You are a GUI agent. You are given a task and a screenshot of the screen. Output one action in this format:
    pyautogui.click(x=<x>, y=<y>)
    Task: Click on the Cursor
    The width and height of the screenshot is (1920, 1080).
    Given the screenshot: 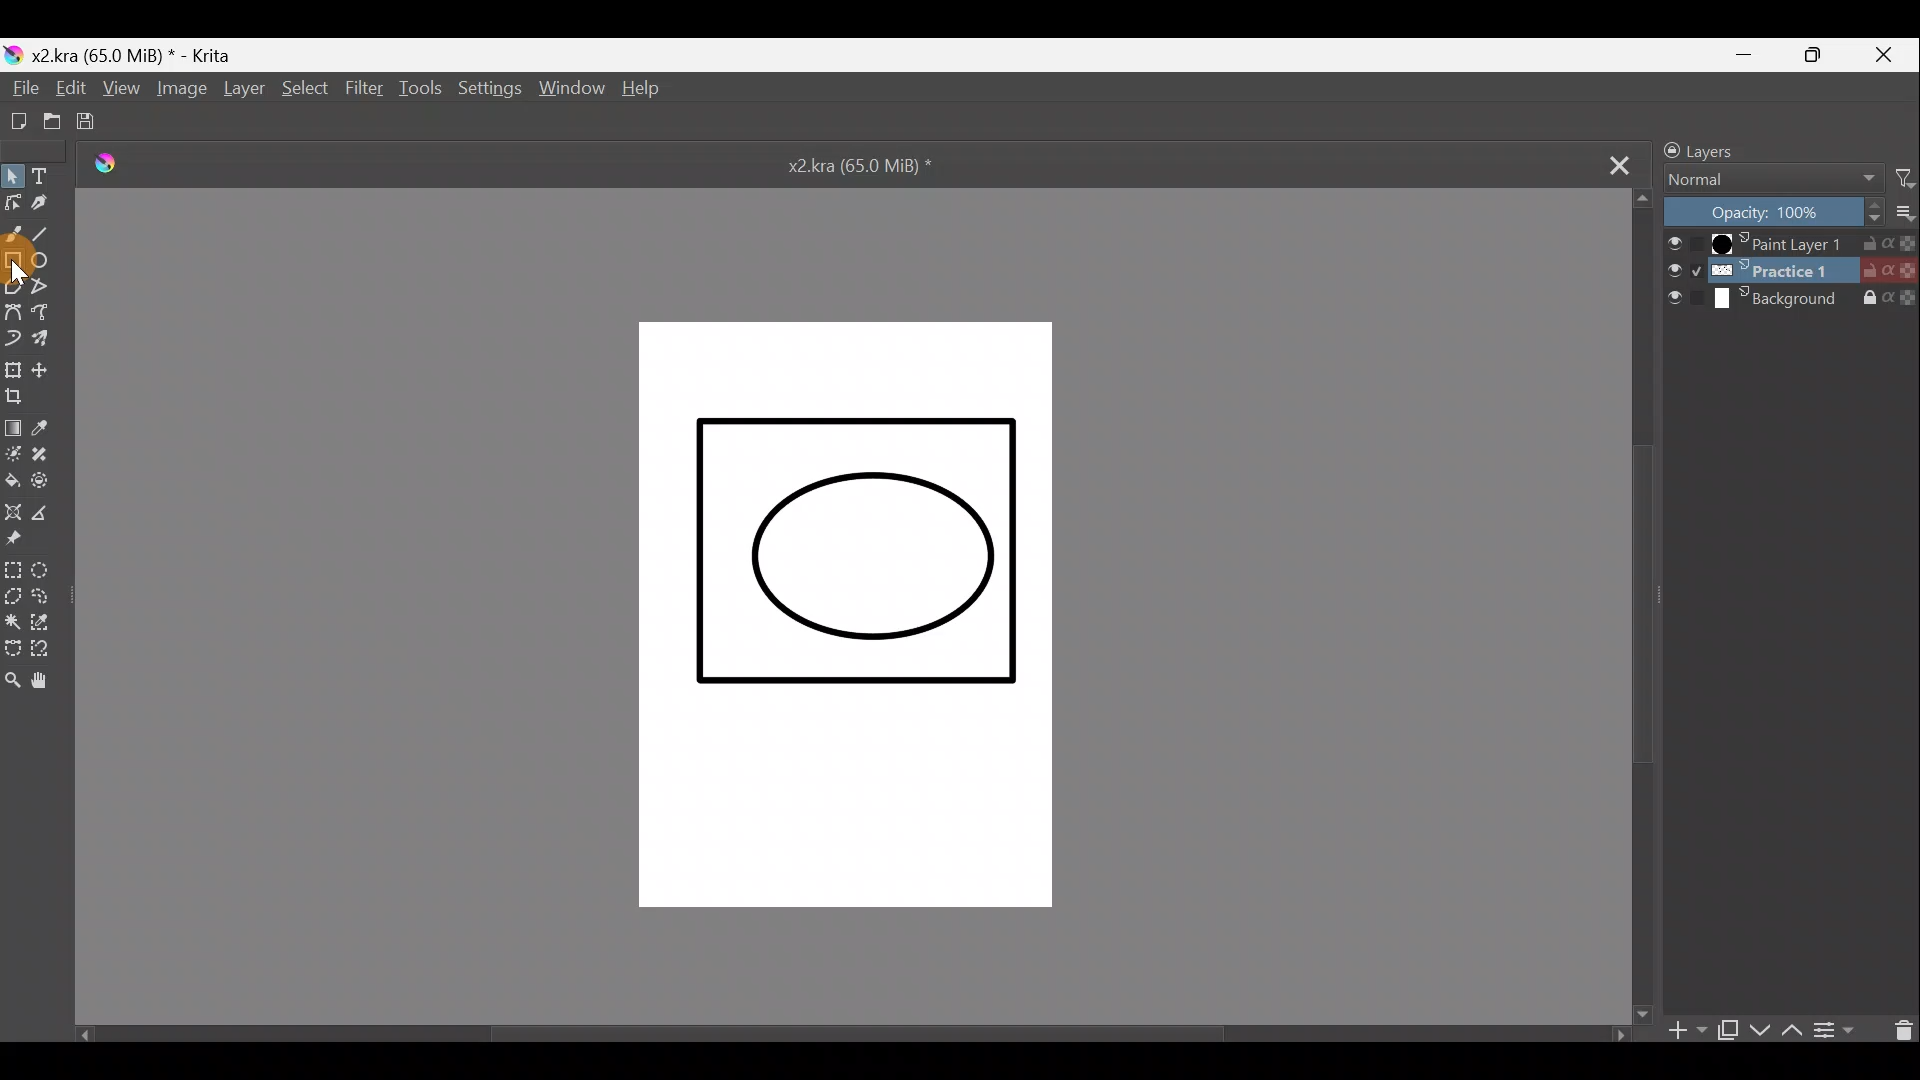 What is the action you would take?
    pyautogui.click(x=17, y=265)
    